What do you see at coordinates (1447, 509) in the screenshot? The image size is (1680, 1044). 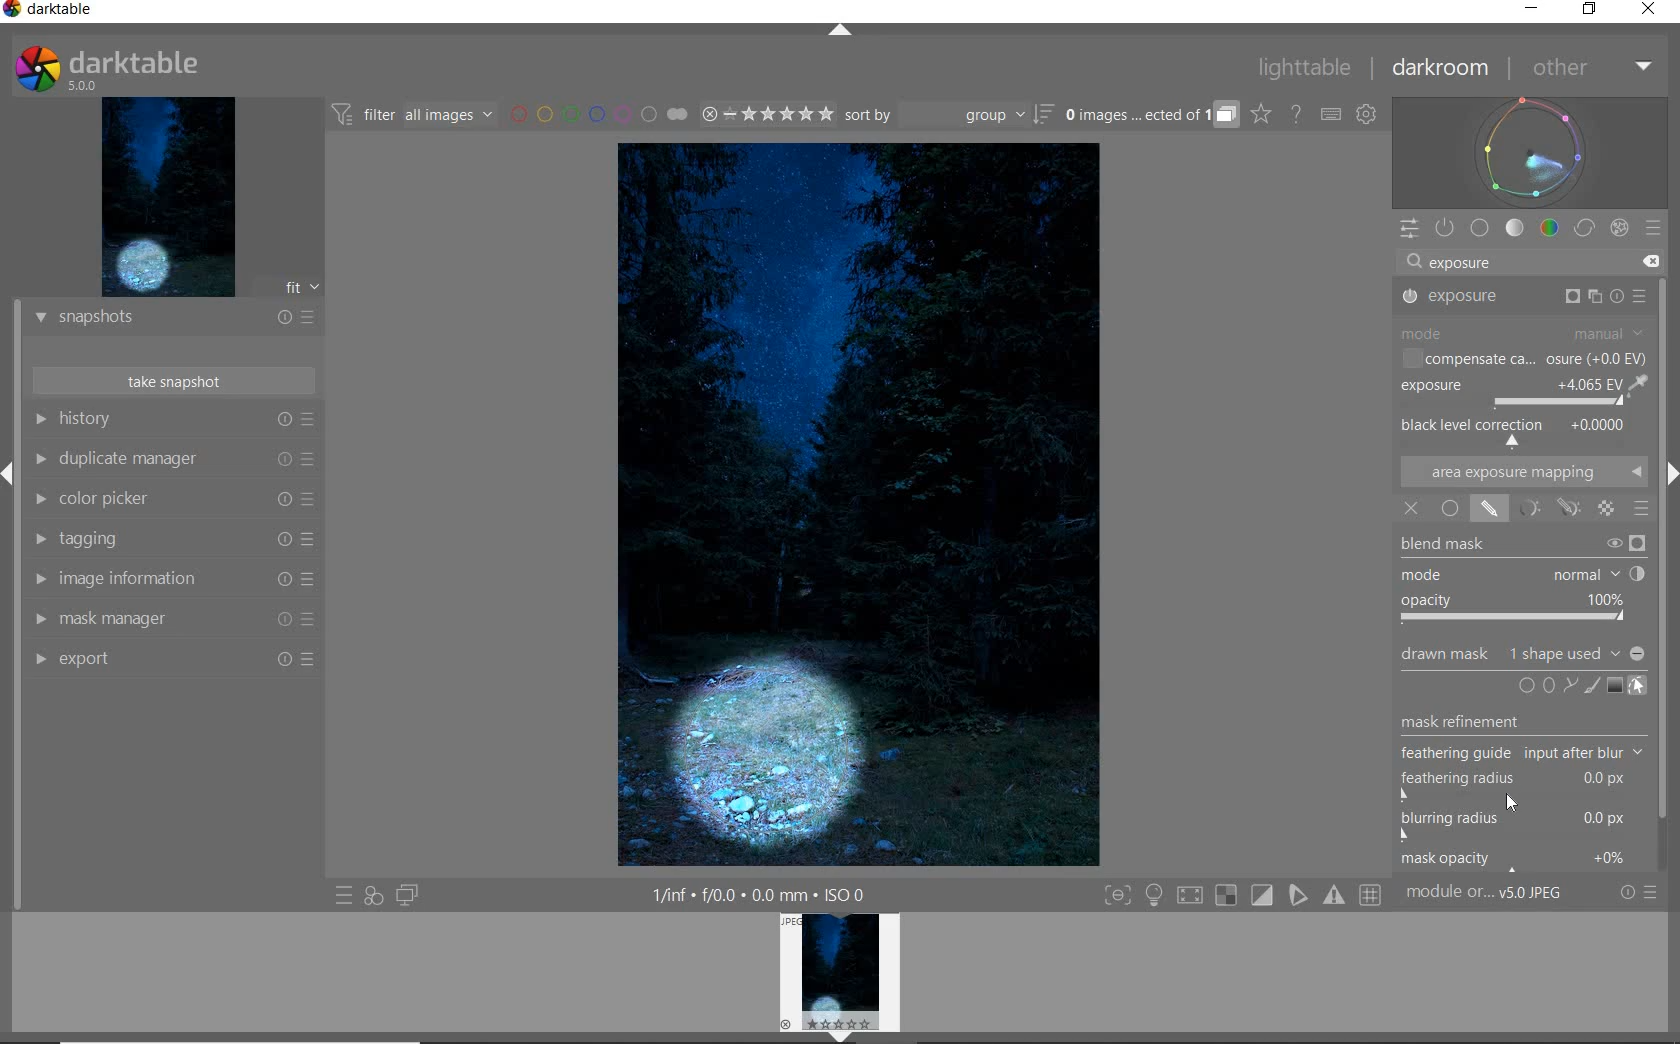 I see `UNIFORMLY` at bounding box center [1447, 509].